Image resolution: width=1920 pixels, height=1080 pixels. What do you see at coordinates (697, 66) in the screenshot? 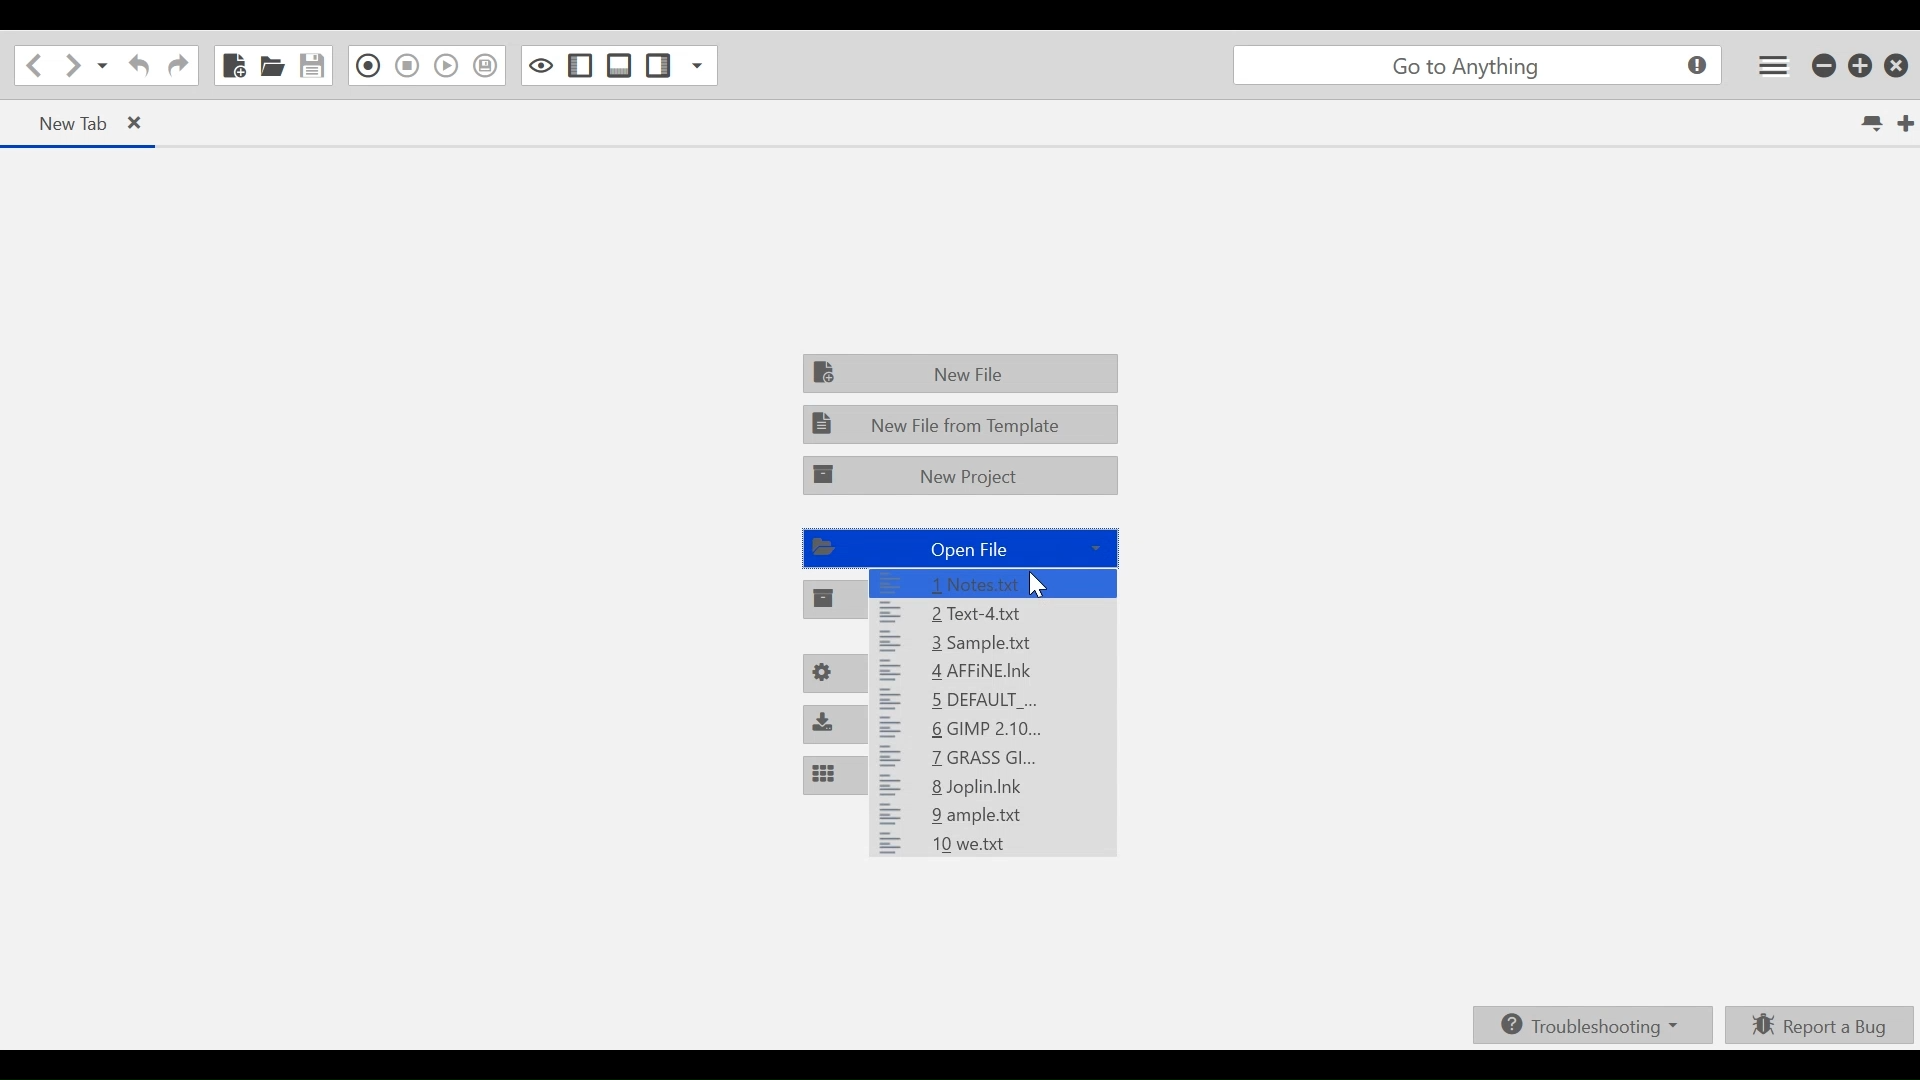
I see `Show Specific Sidebar` at bounding box center [697, 66].